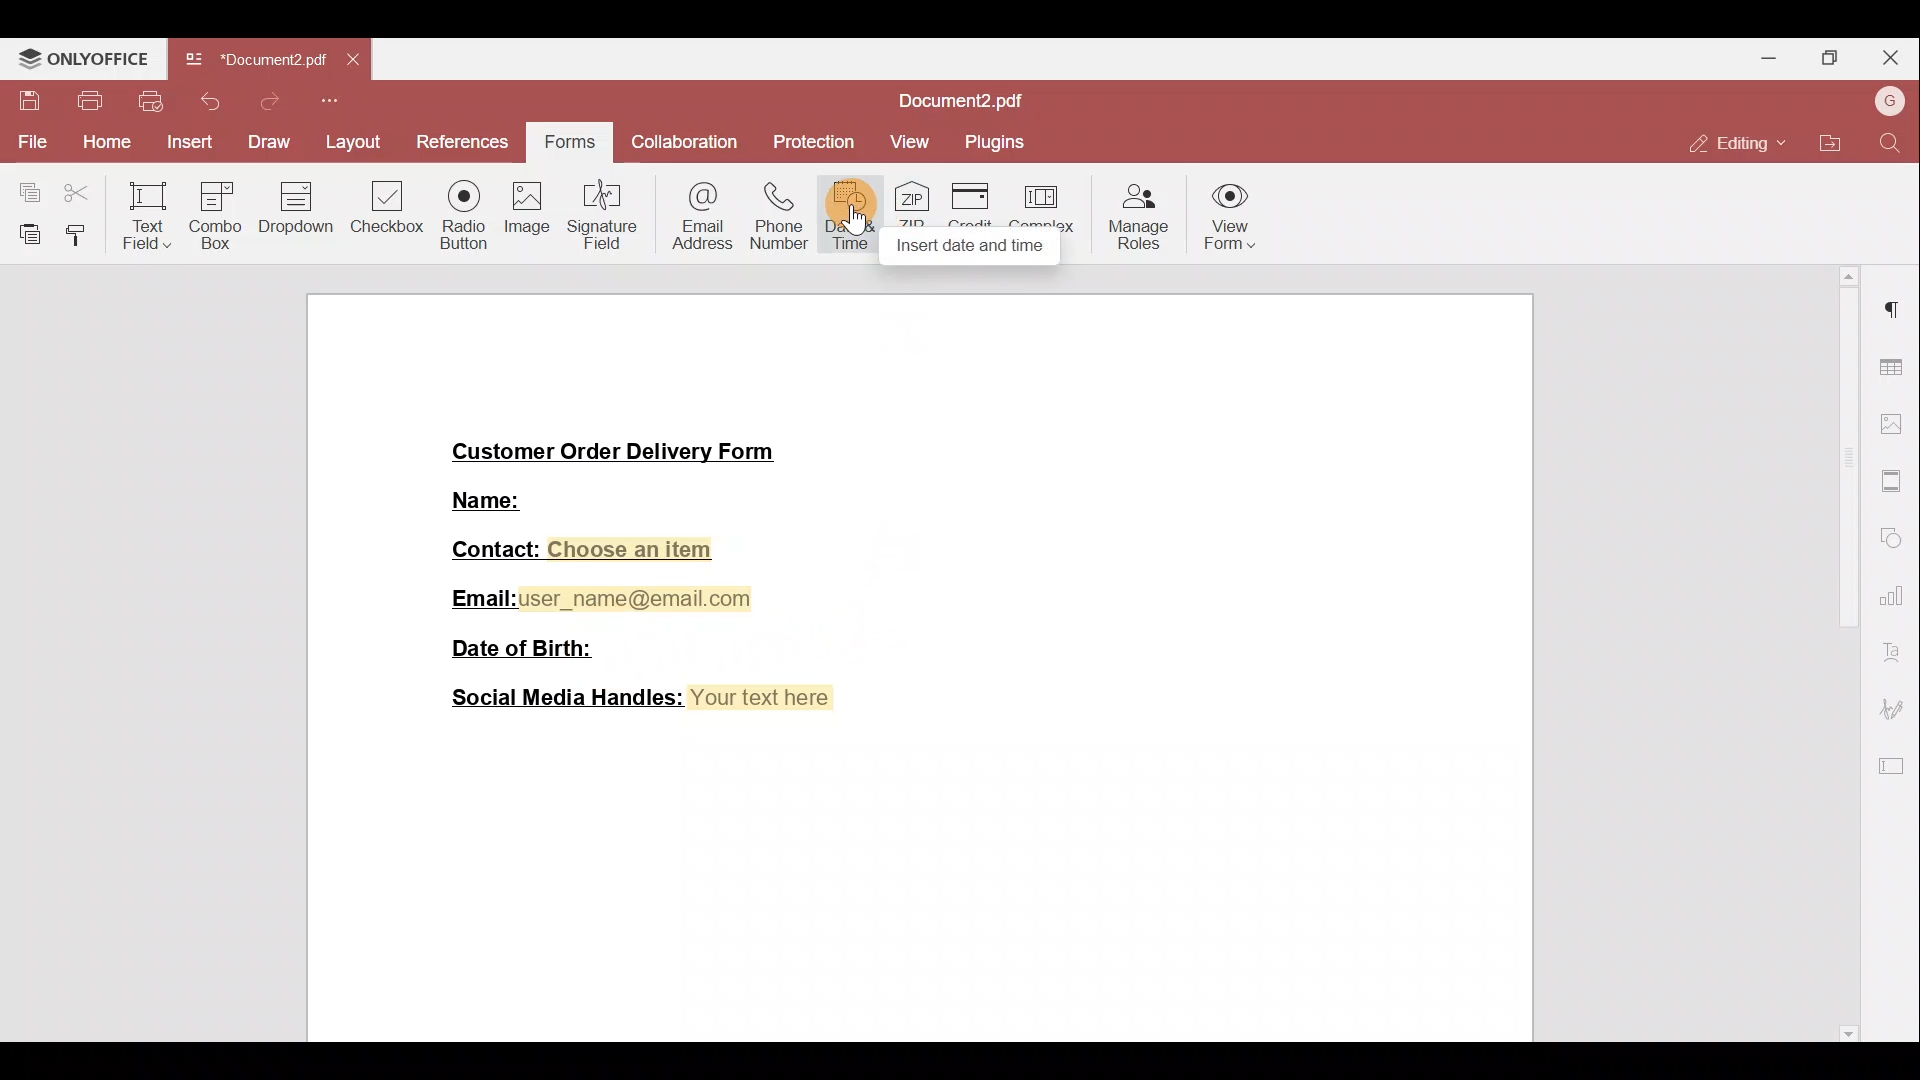 This screenshot has height=1080, width=1920. I want to click on Document2.pdf, so click(254, 59).